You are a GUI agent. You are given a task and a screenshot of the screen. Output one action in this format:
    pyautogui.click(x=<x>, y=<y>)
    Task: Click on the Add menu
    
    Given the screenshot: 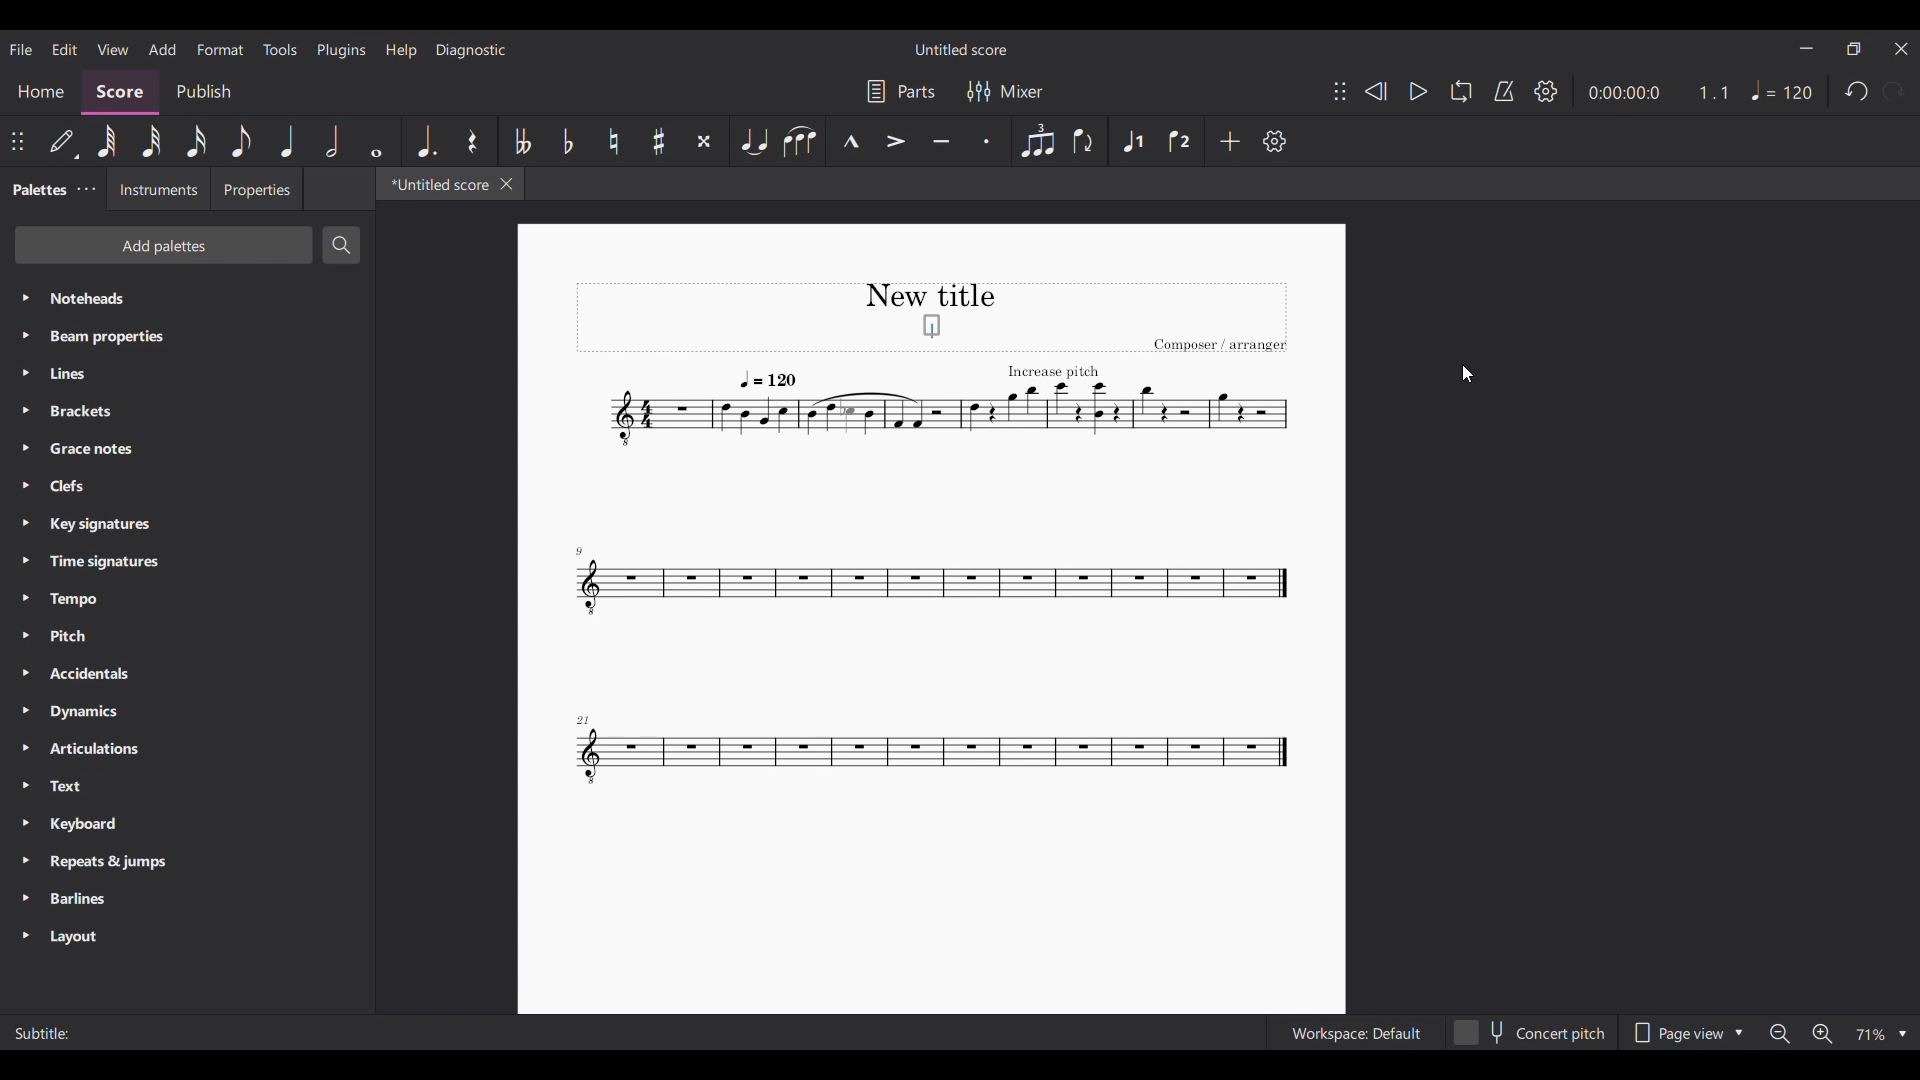 What is the action you would take?
    pyautogui.click(x=163, y=50)
    